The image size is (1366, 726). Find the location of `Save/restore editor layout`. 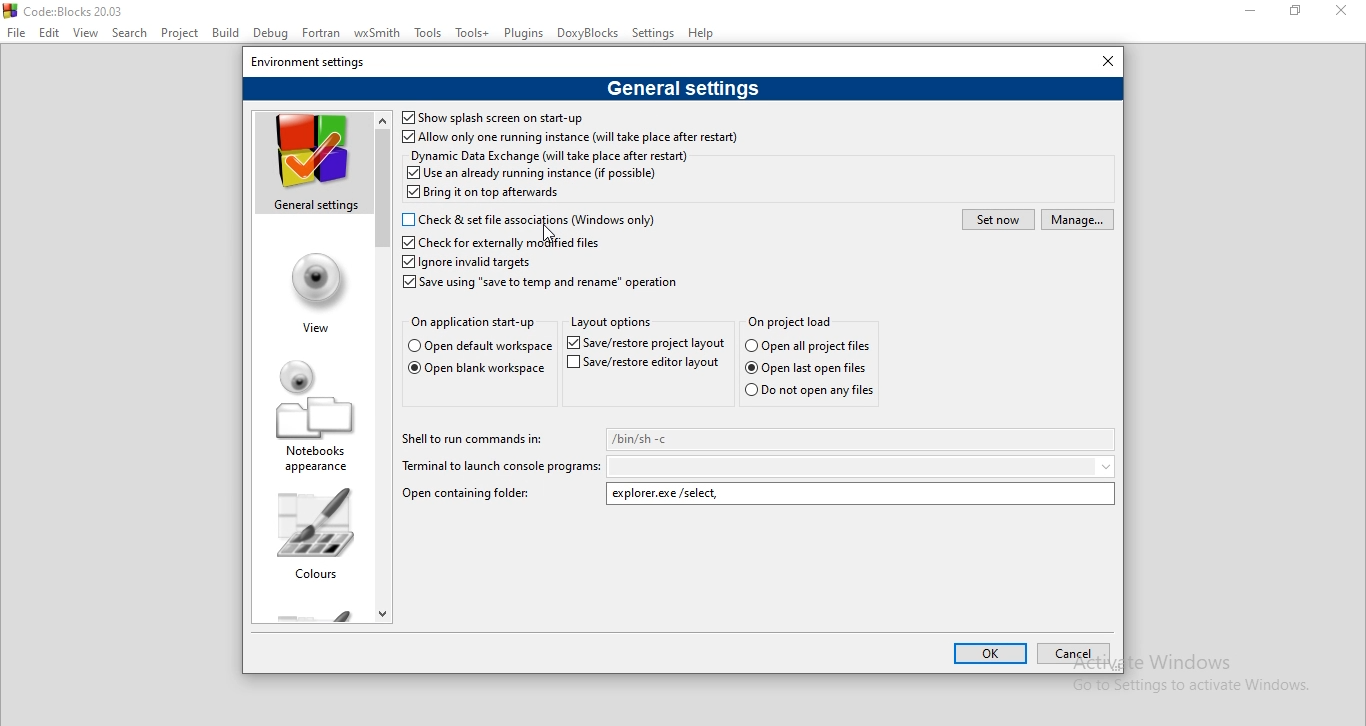

Save/restore editor layout is located at coordinates (644, 342).